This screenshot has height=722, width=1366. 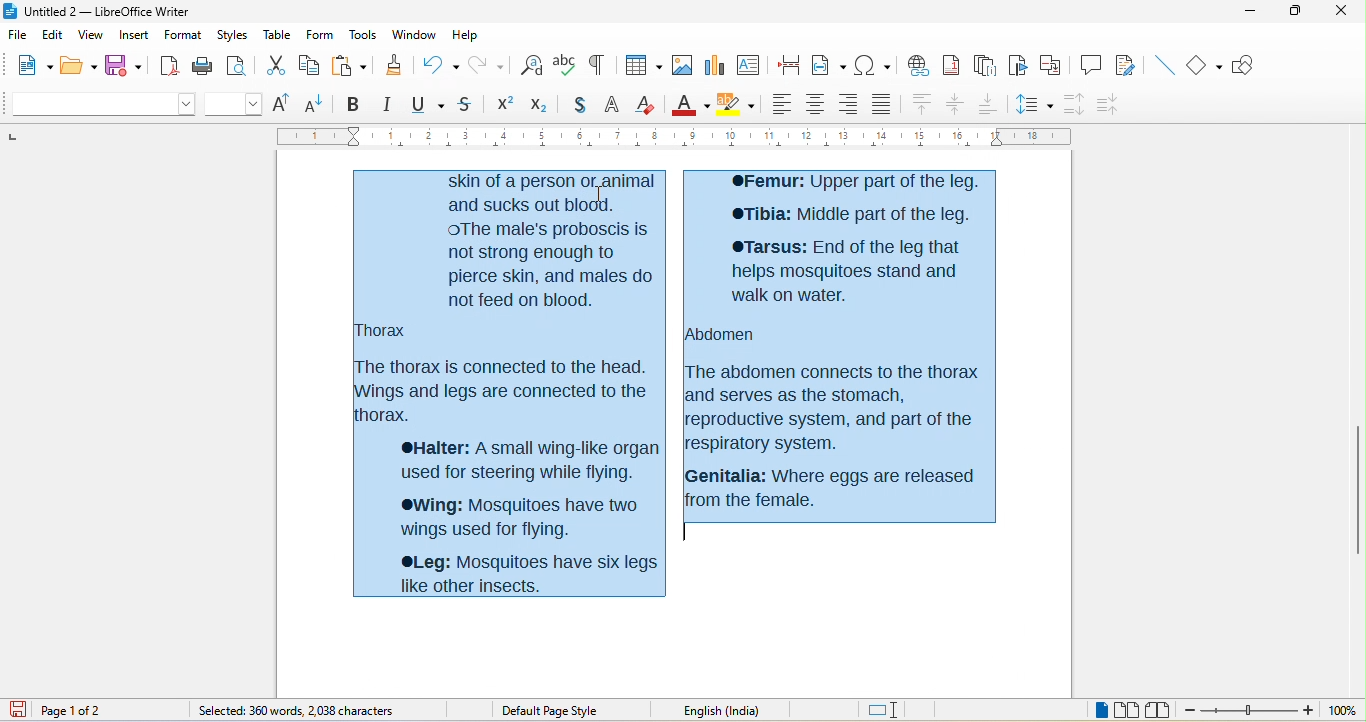 What do you see at coordinates (612, 103) in the screenshot?
I see `outline font effect` at bounding box center [612, 103].